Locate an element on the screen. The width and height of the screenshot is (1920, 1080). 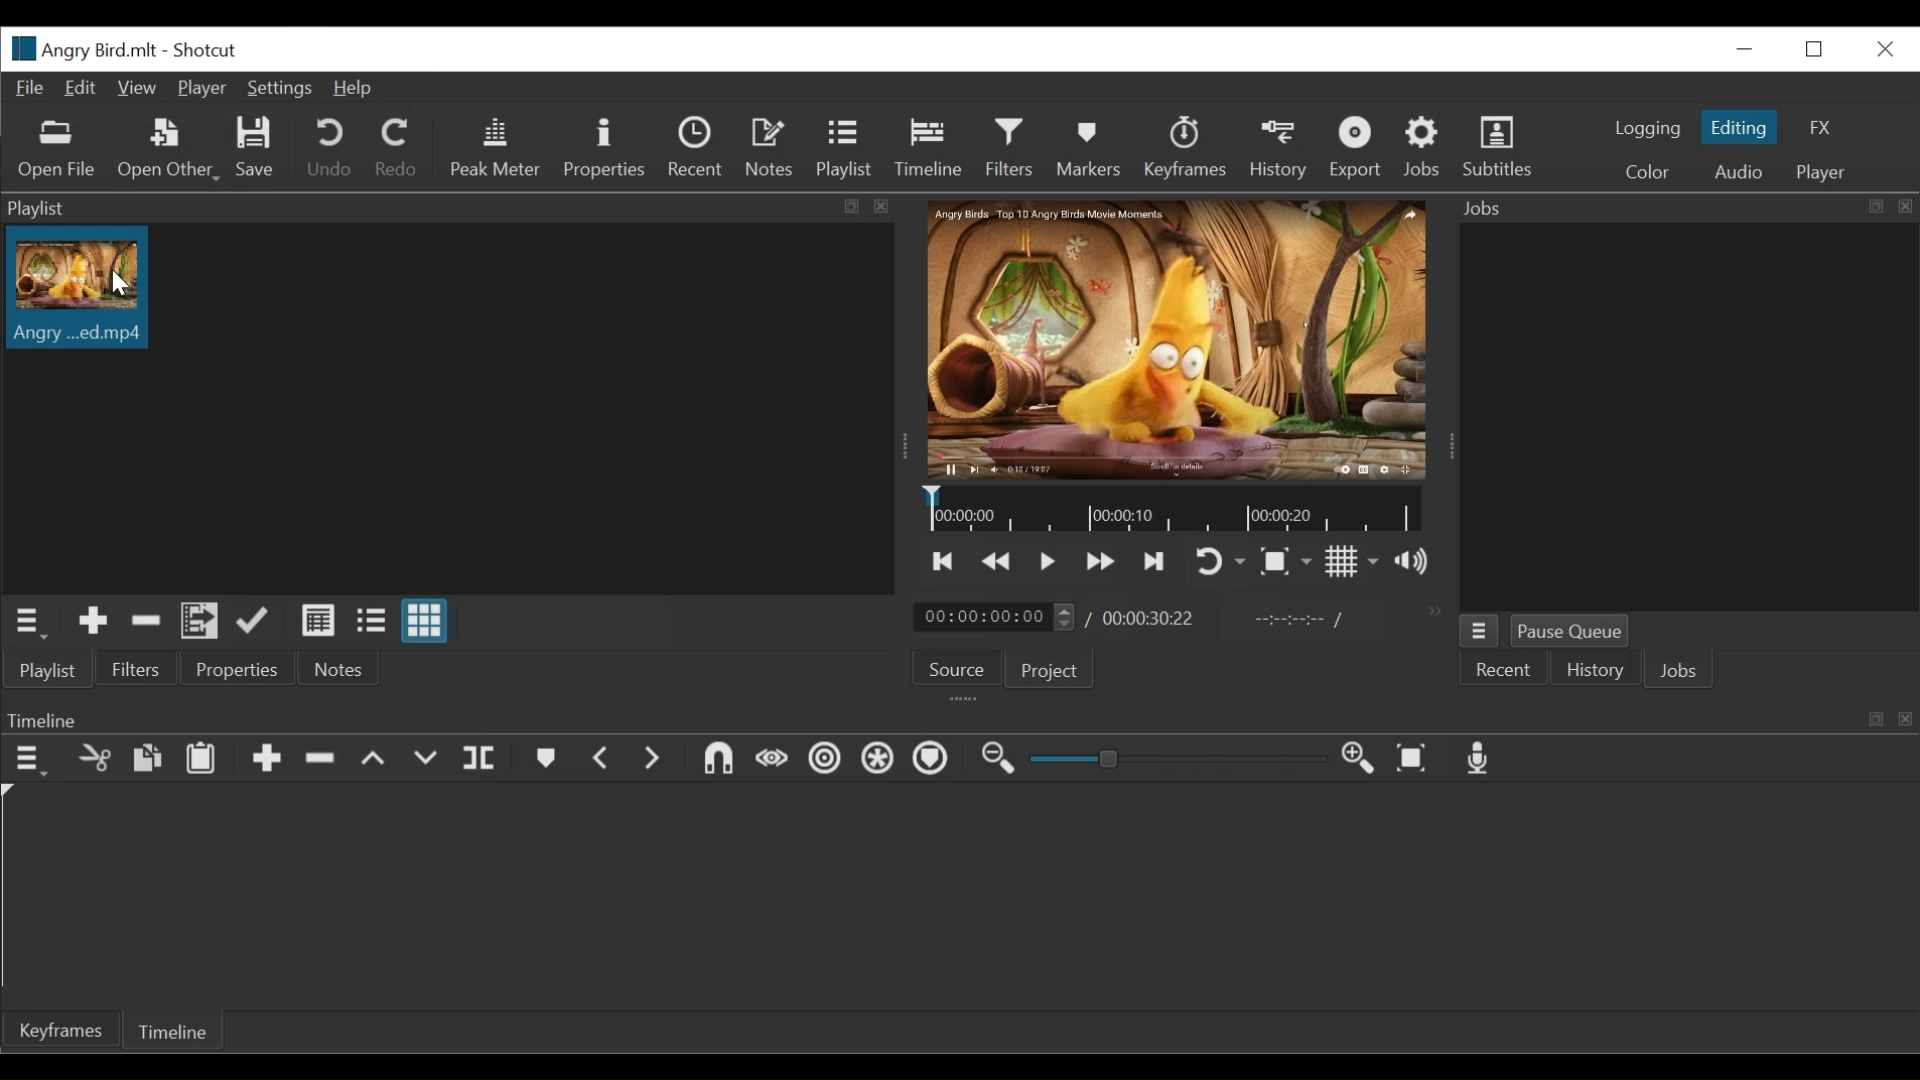
Timeline is located at coordinates (929, 149).